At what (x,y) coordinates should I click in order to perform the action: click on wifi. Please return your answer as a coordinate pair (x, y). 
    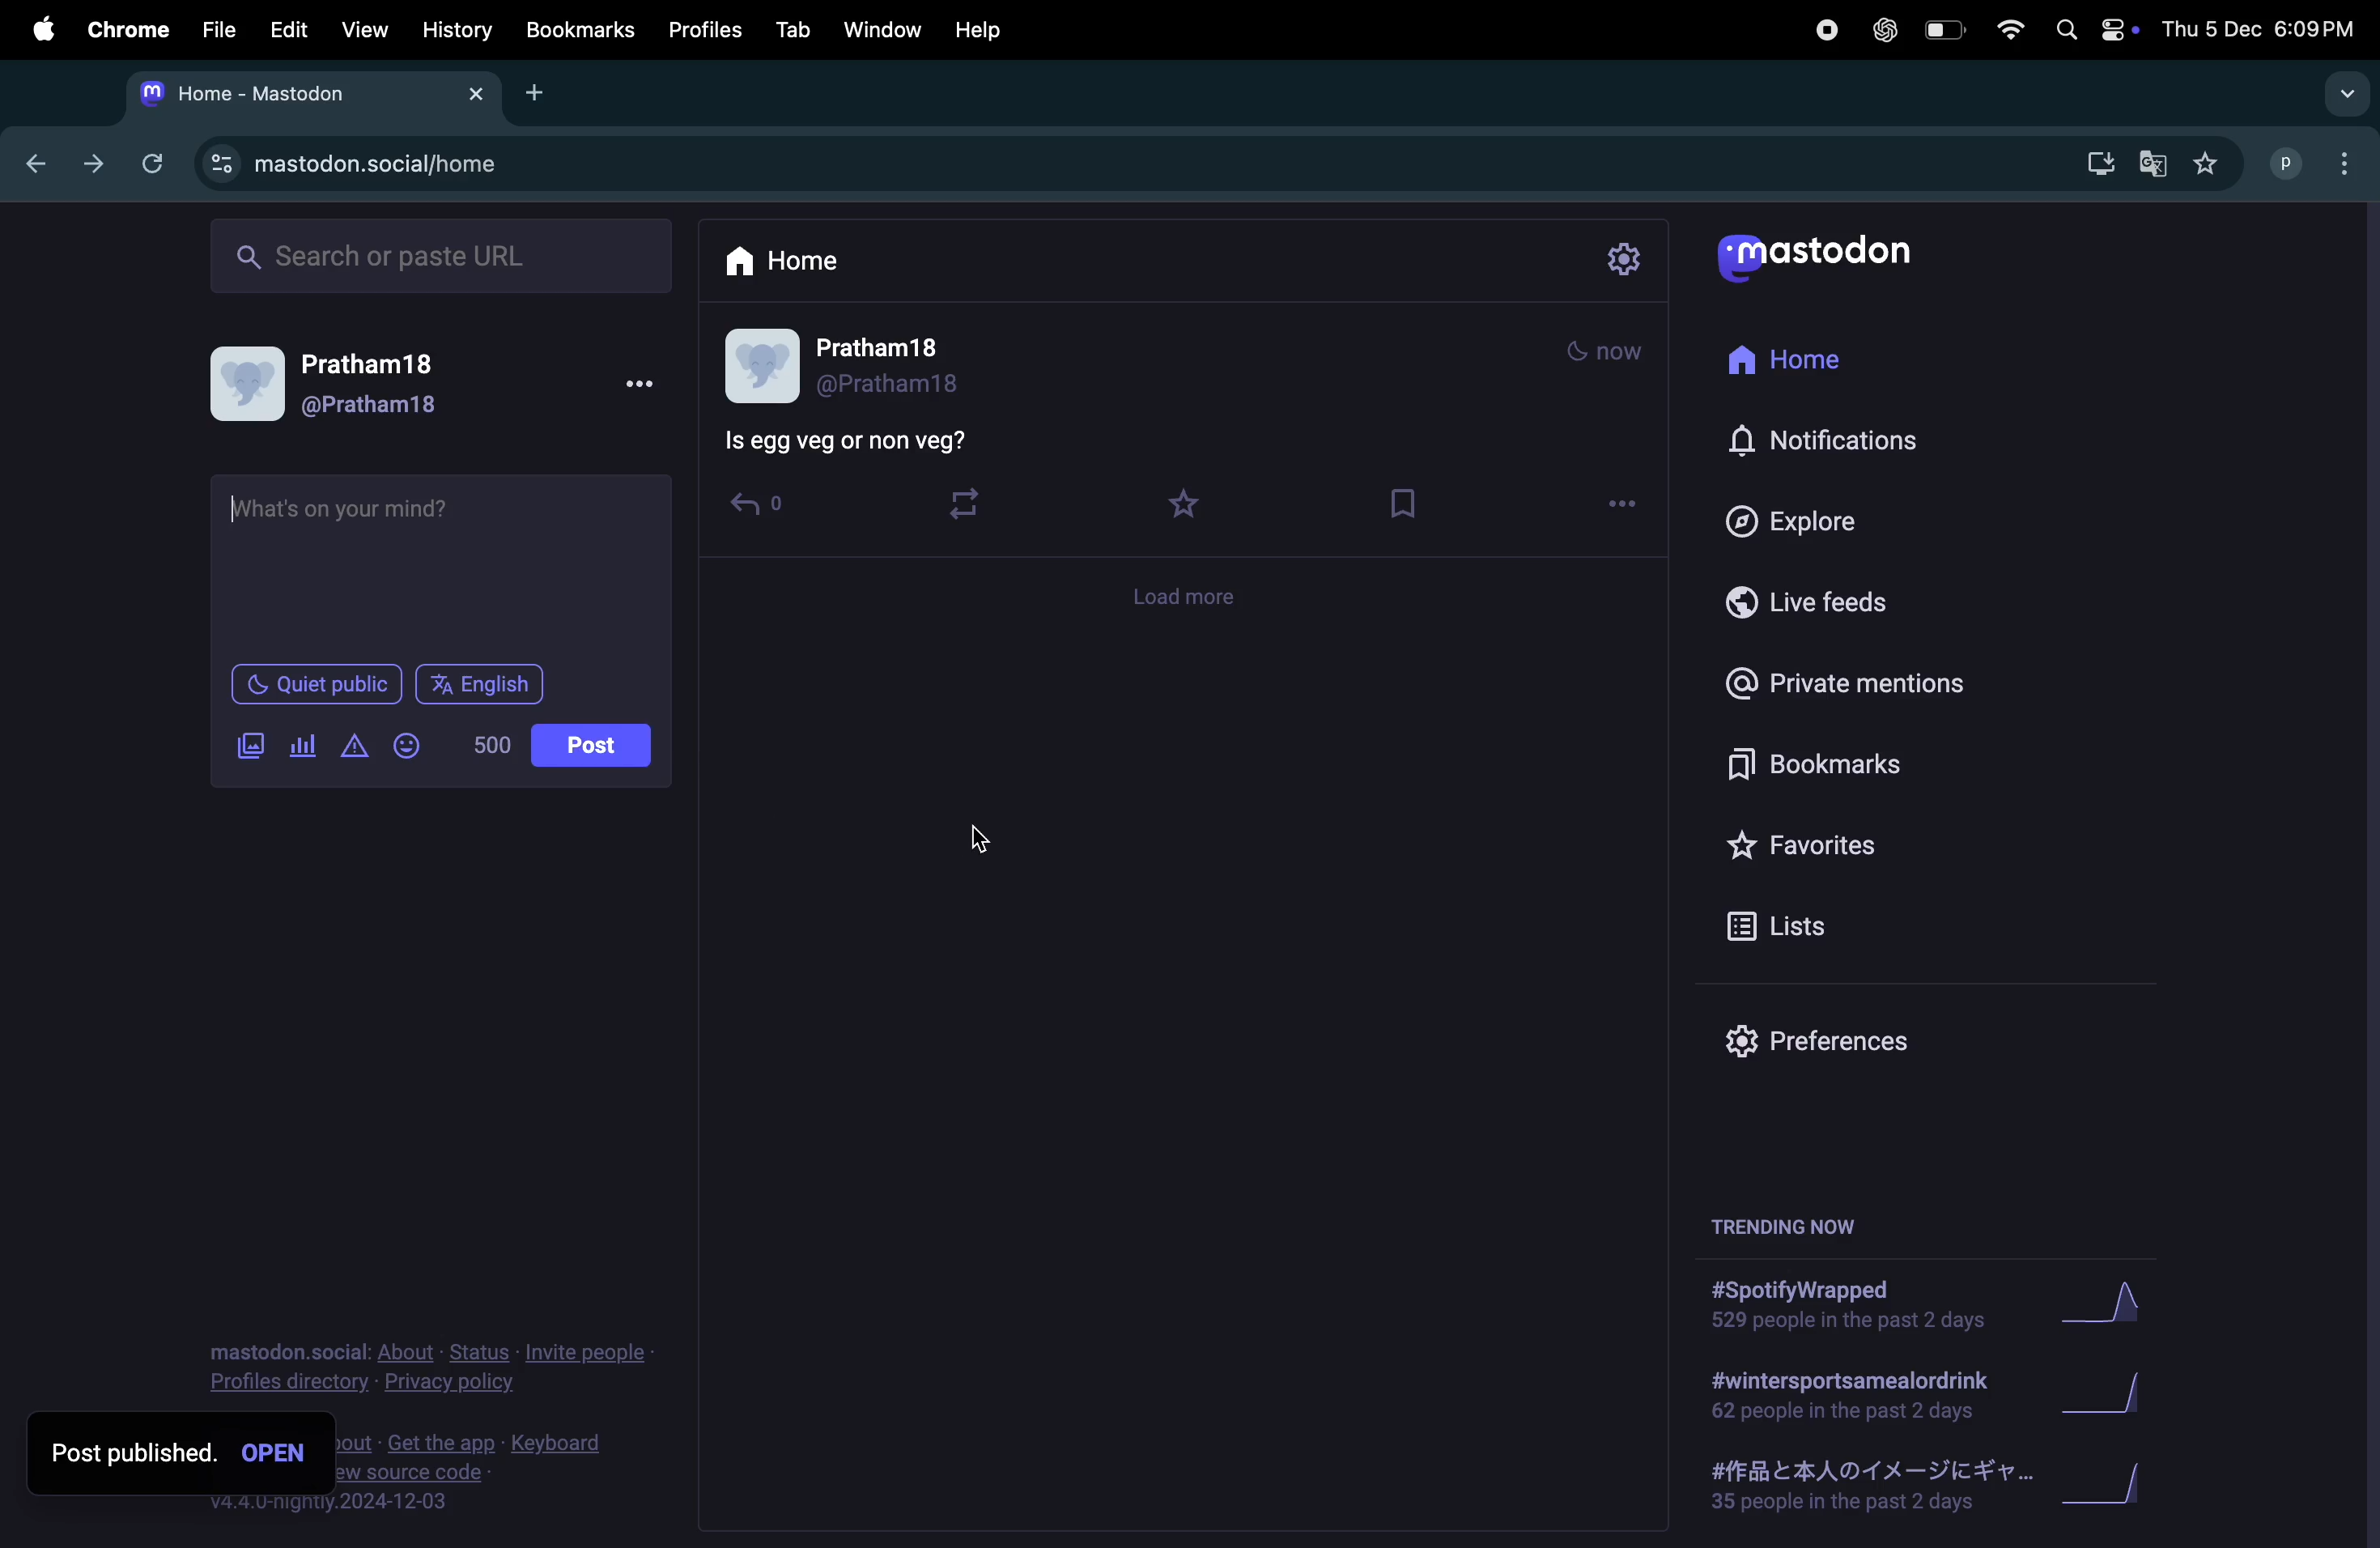
    Looking at the image, I should click on (2013, 31).